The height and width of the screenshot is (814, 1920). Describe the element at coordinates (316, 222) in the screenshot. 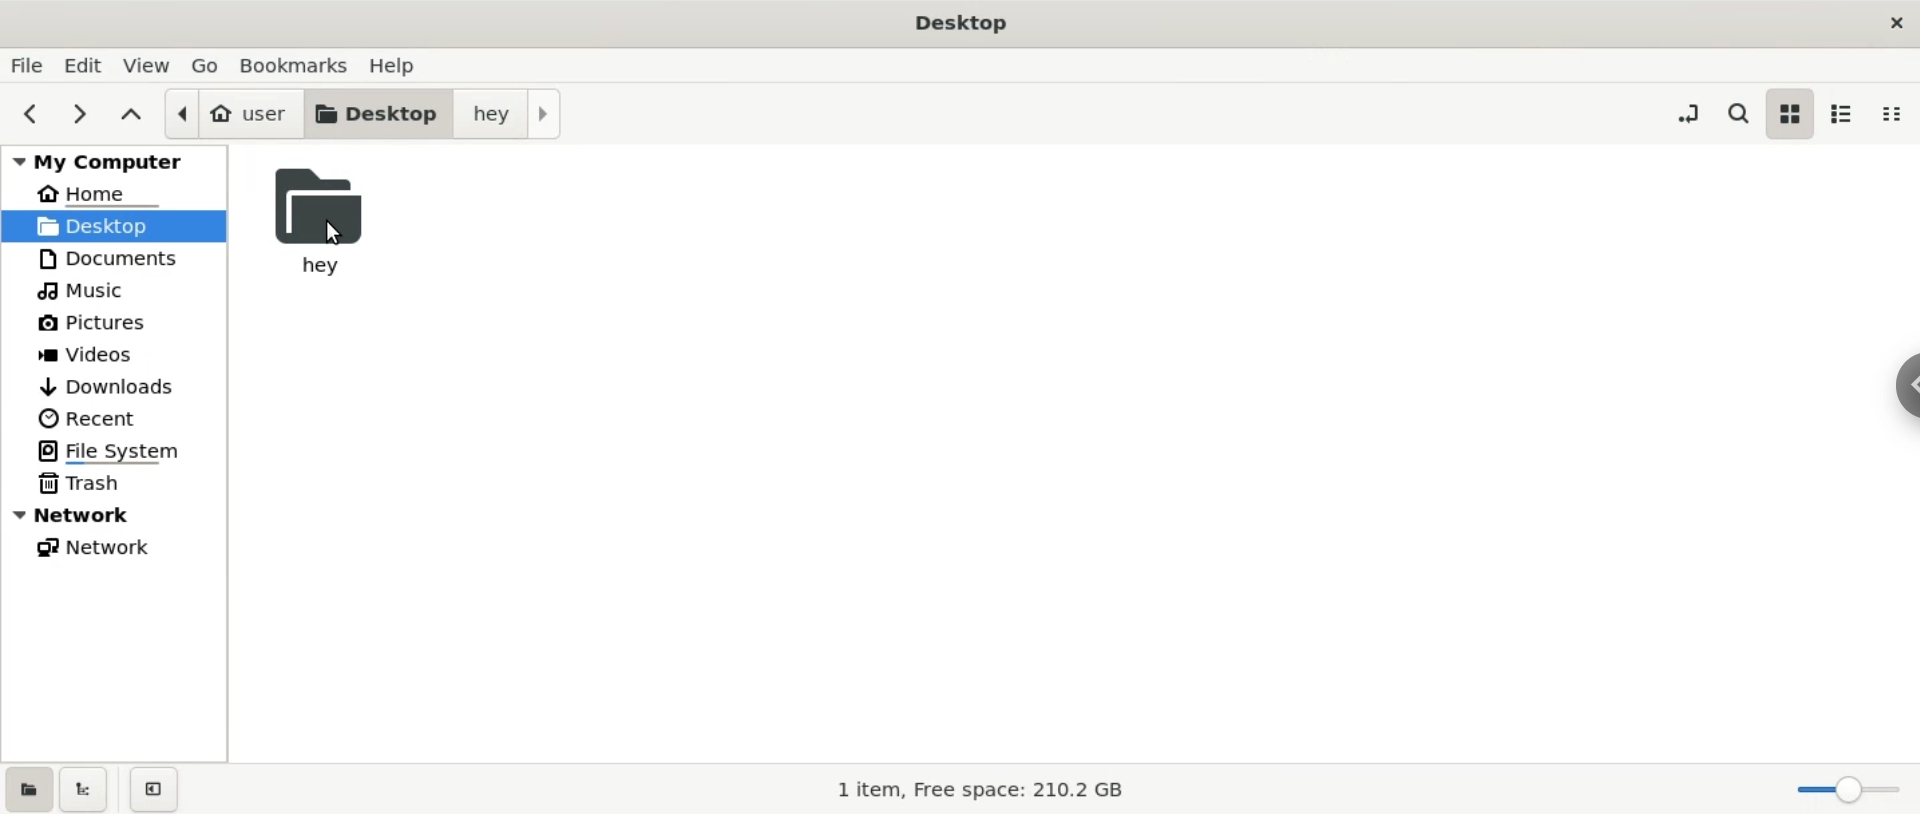

I see `hey` at that location.